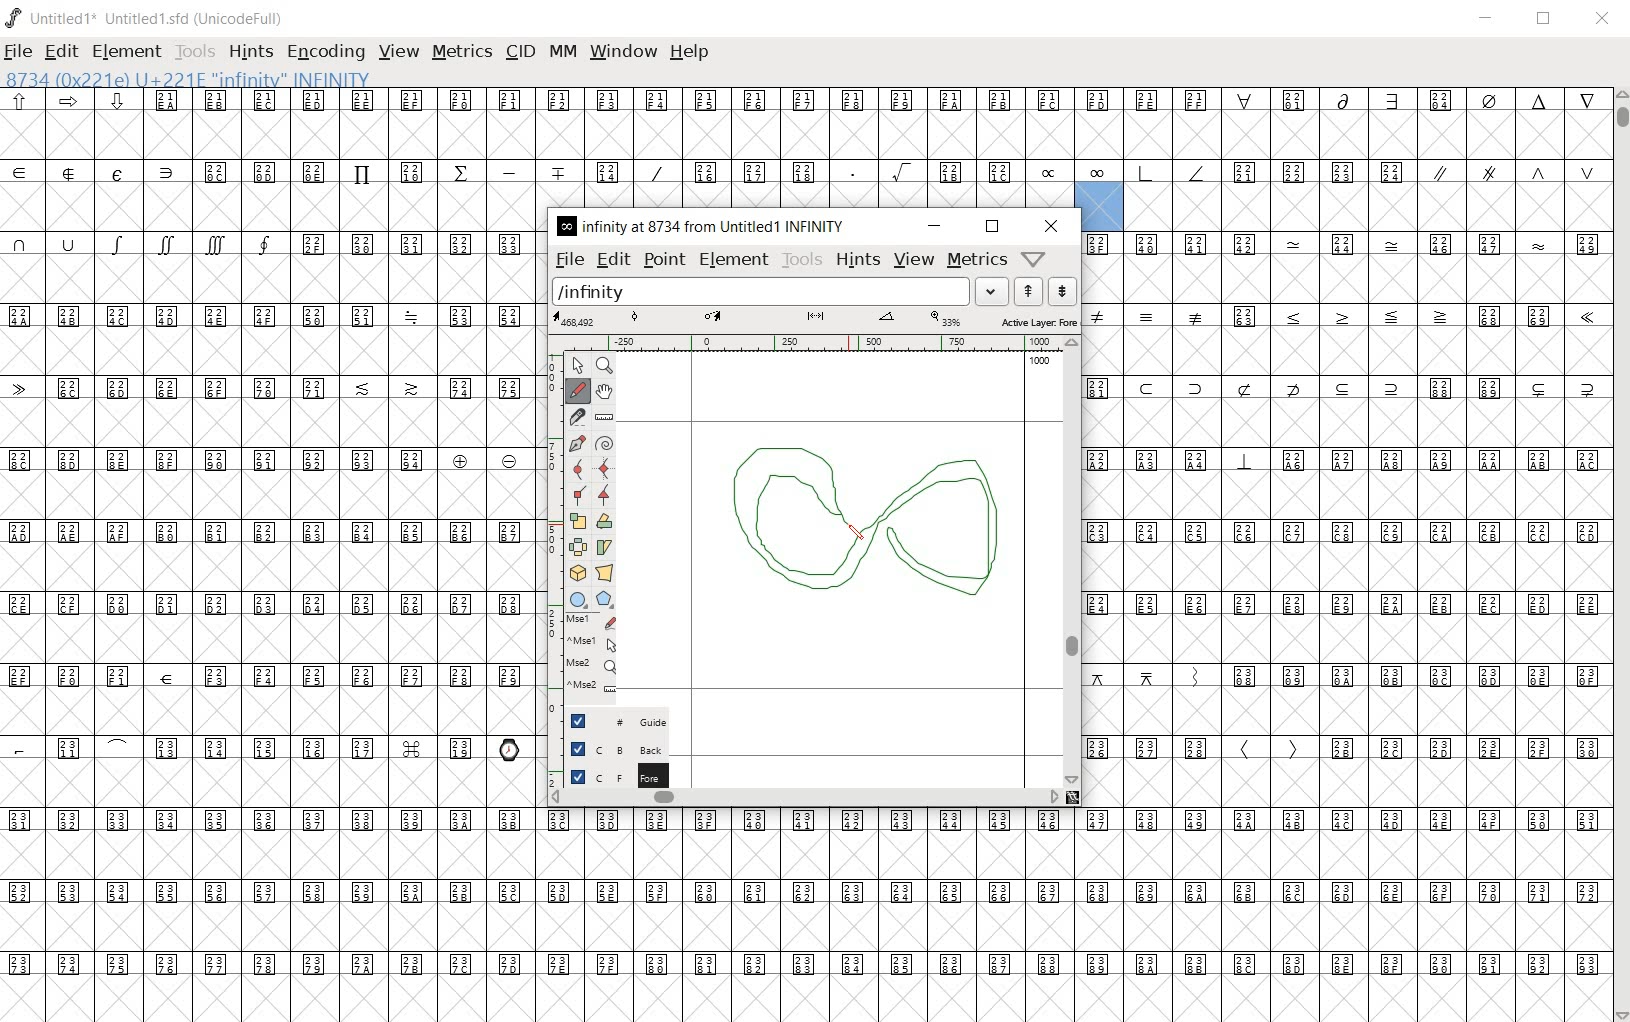  Describe the element at coordinates (197, 52) in the screenshot. I see `tools` at that location.